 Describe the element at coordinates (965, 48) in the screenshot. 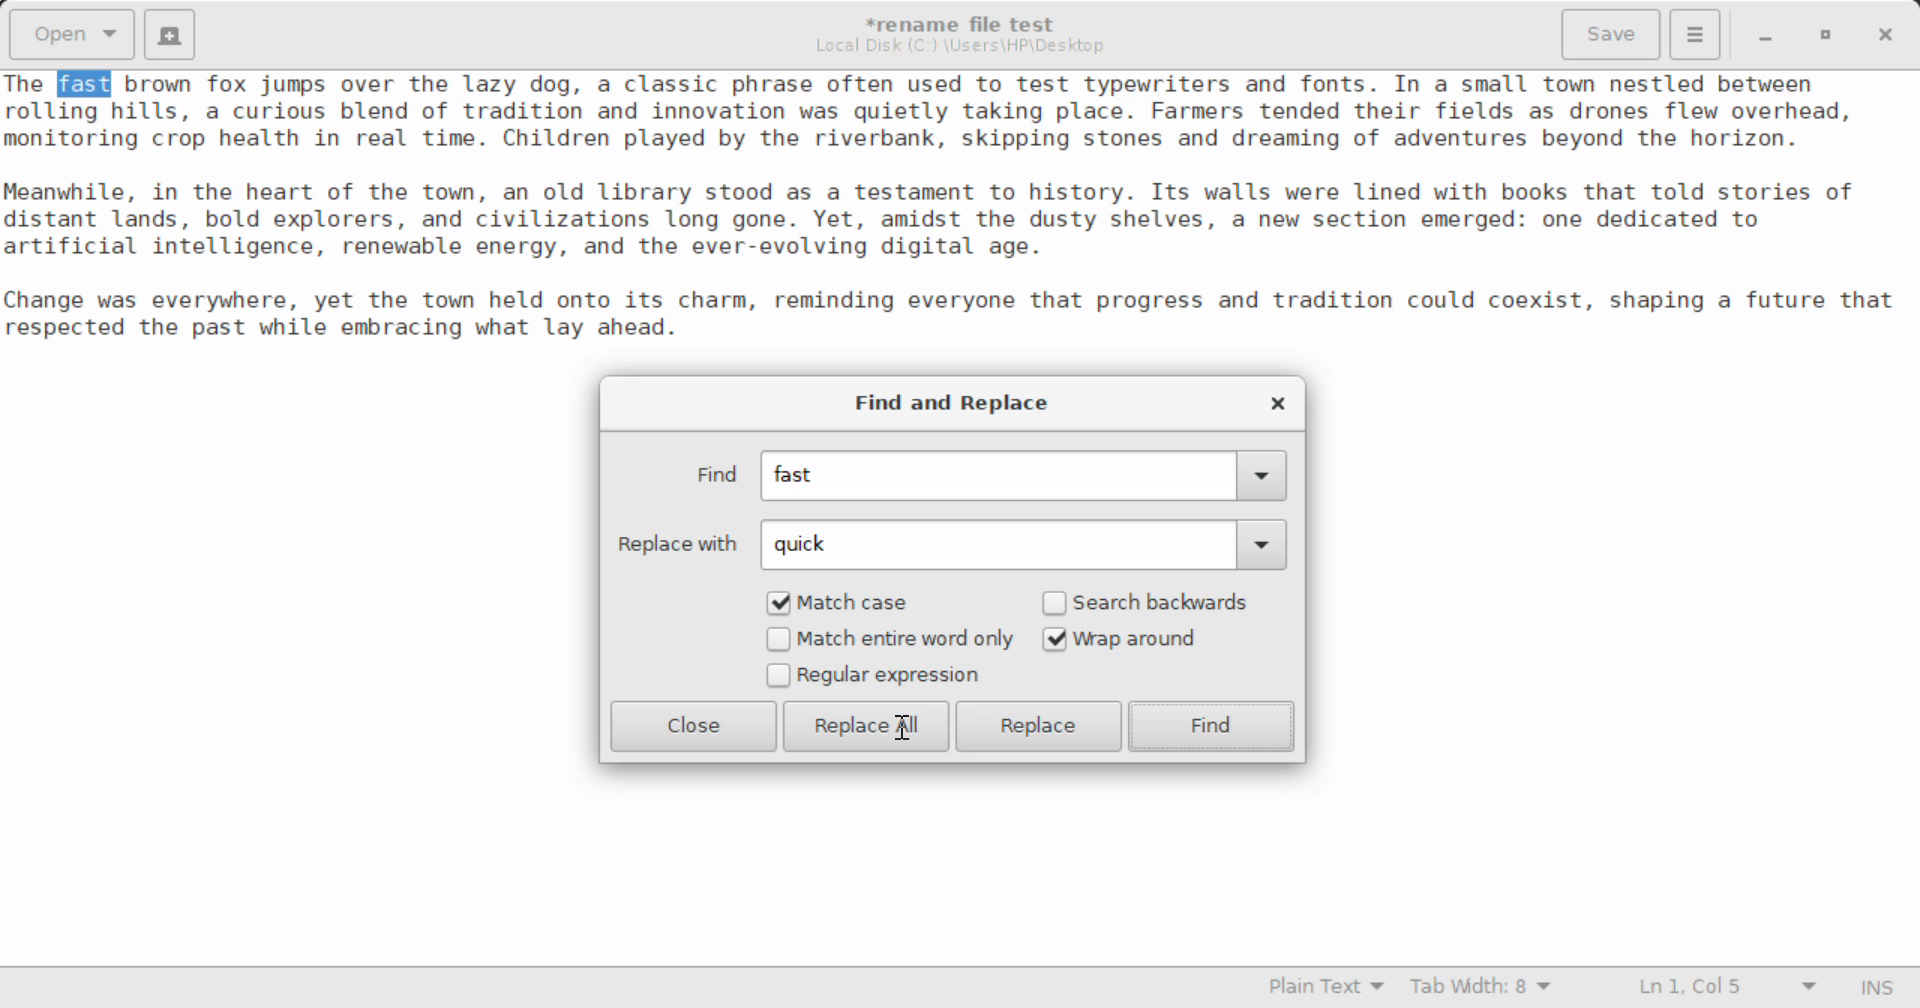

I see `File Location` at that location.